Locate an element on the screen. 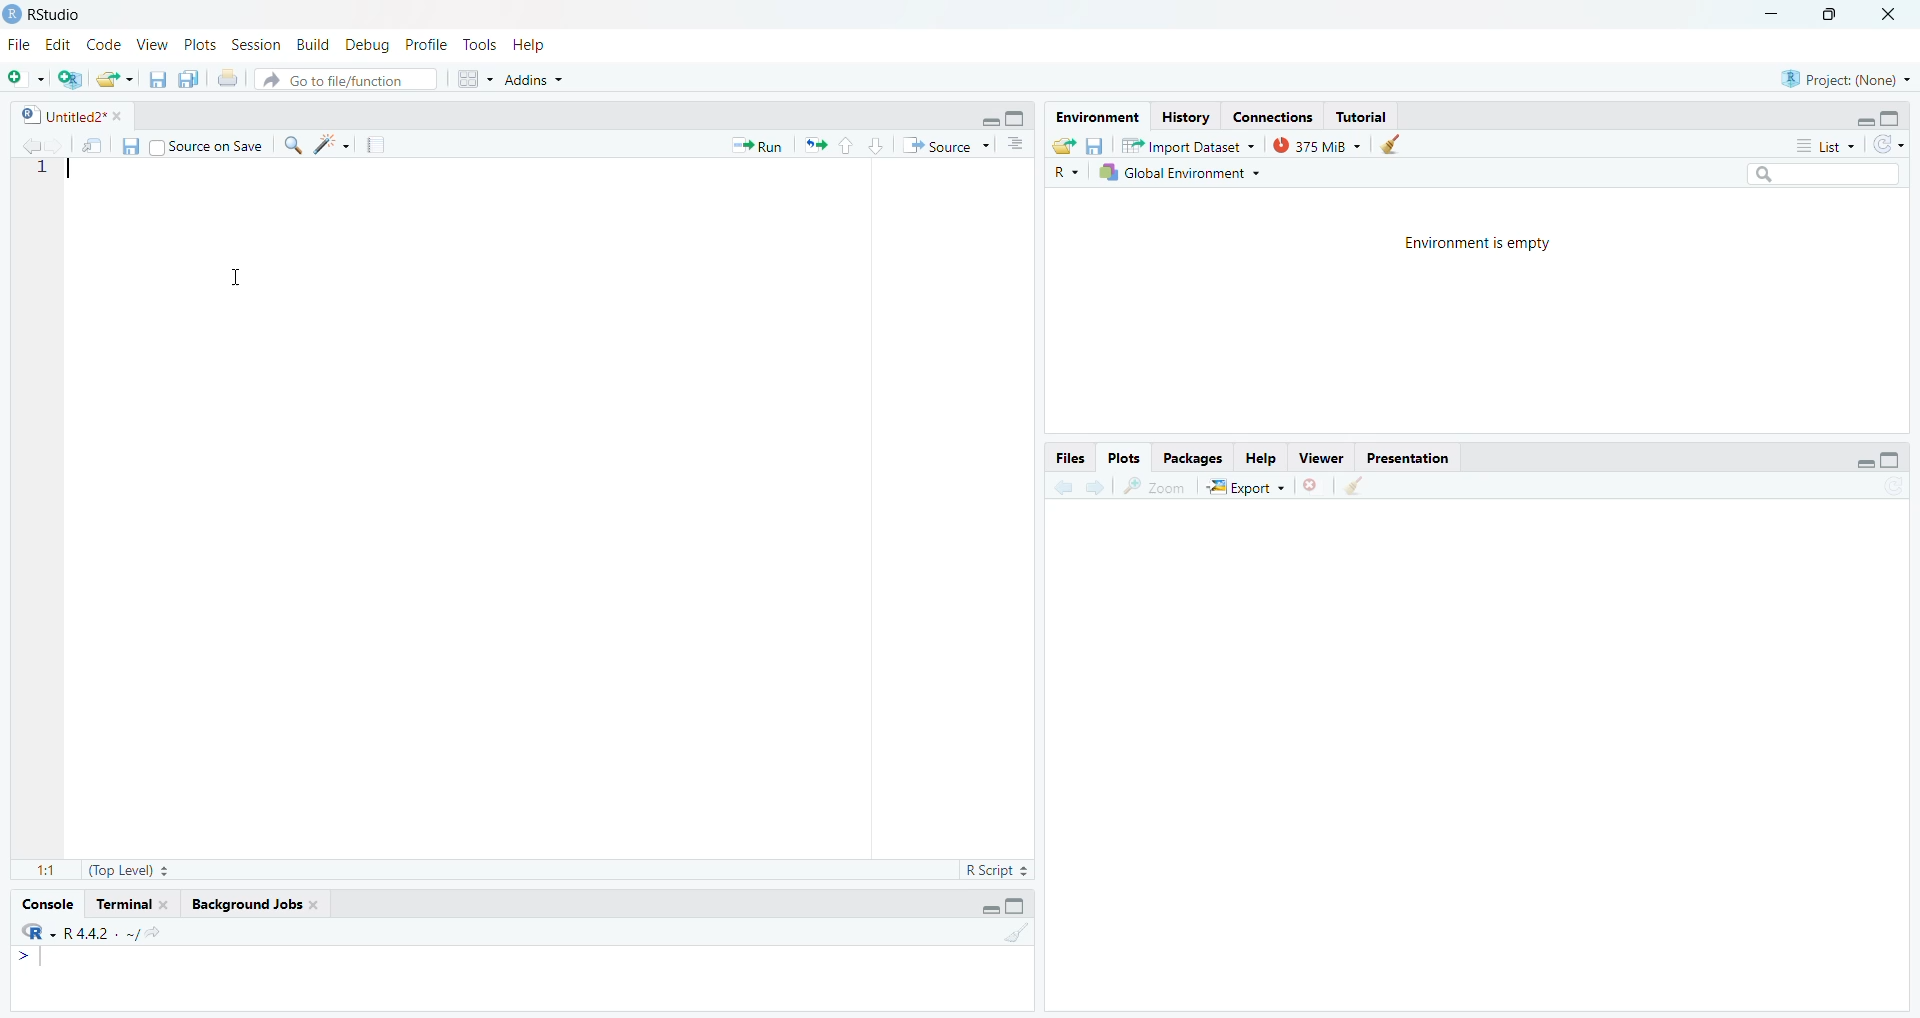 Image resolution: width=1920 pixels, height=1018 pixels. 1:1 is located at coordinates (46, 869).